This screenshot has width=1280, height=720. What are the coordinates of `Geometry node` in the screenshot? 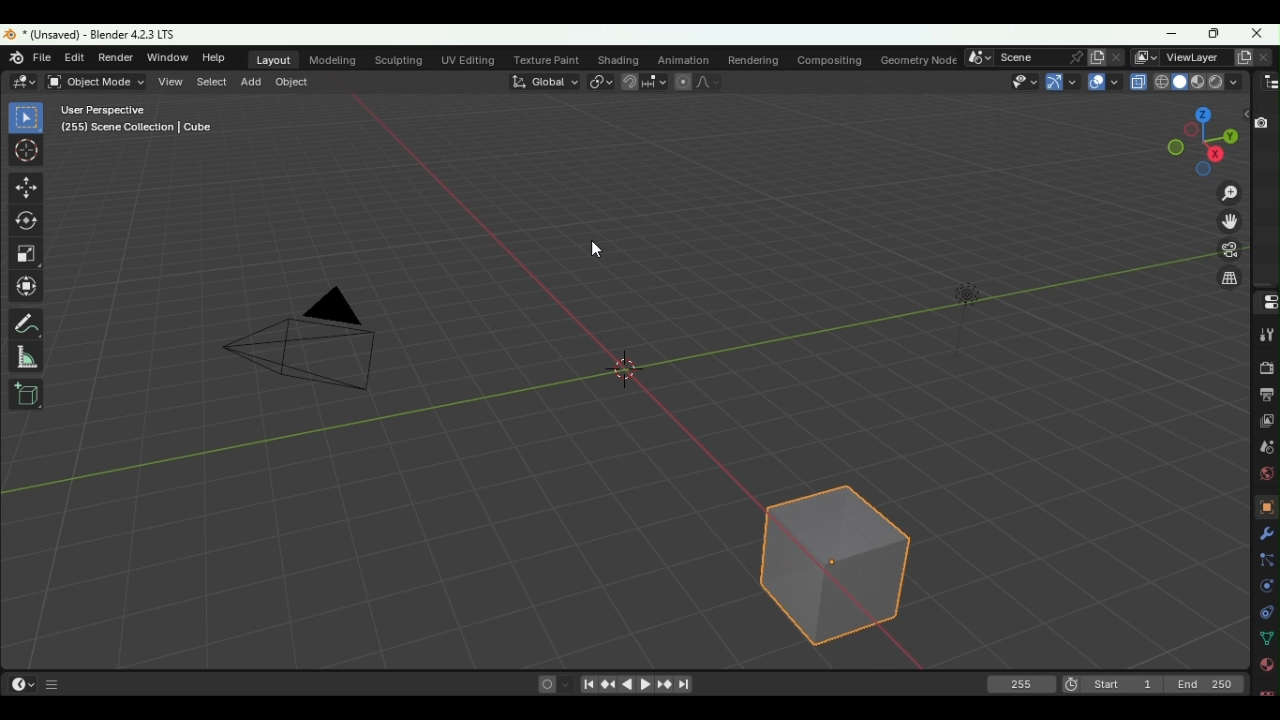 It's located at (922, 57).